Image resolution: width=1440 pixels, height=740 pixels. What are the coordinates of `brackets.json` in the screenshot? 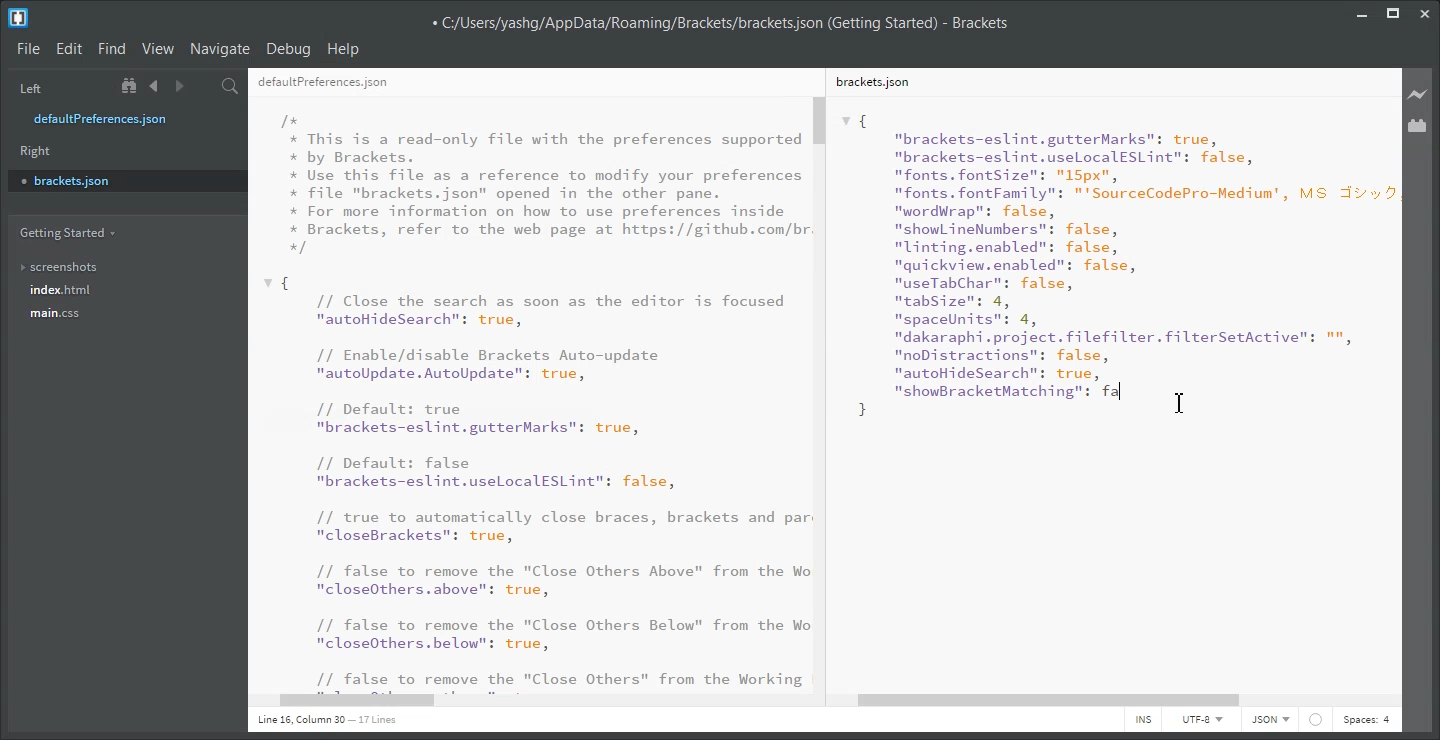 It's located at (871, 81).